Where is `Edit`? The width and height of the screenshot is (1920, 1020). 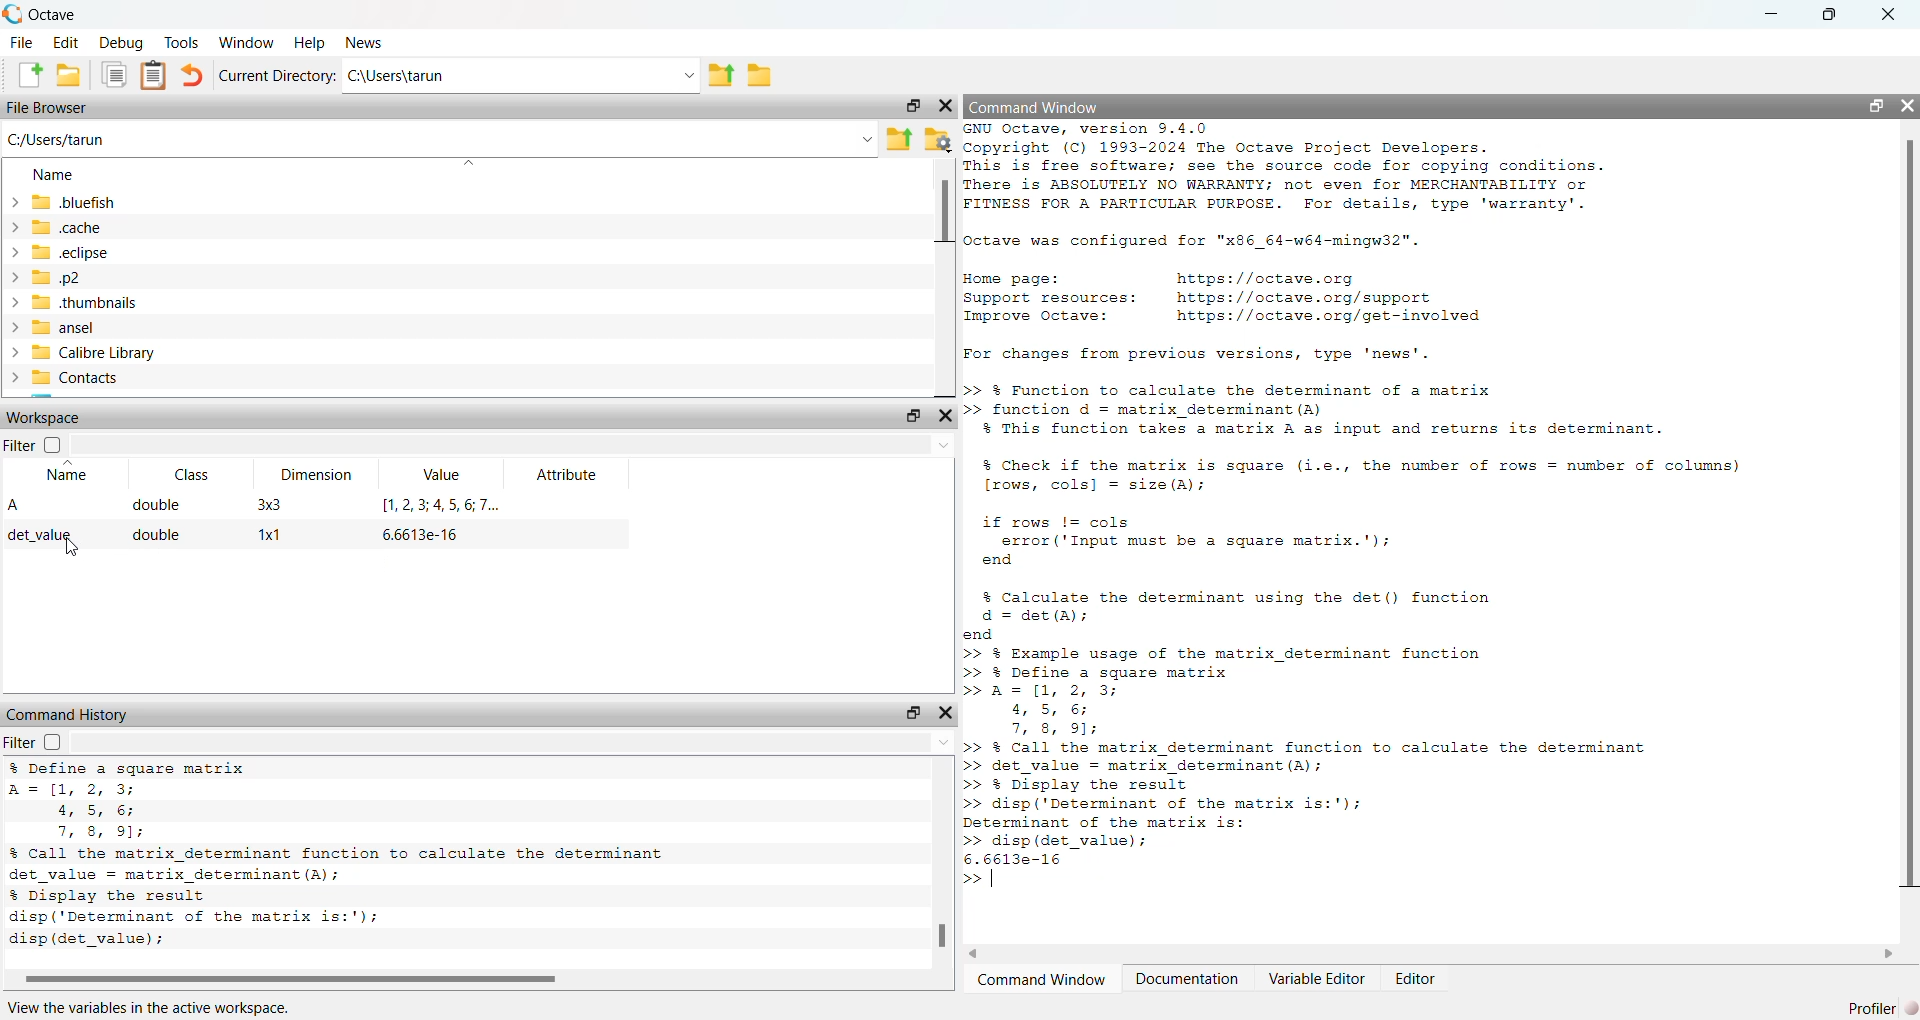
Edit is located at coordinates (68, 43).